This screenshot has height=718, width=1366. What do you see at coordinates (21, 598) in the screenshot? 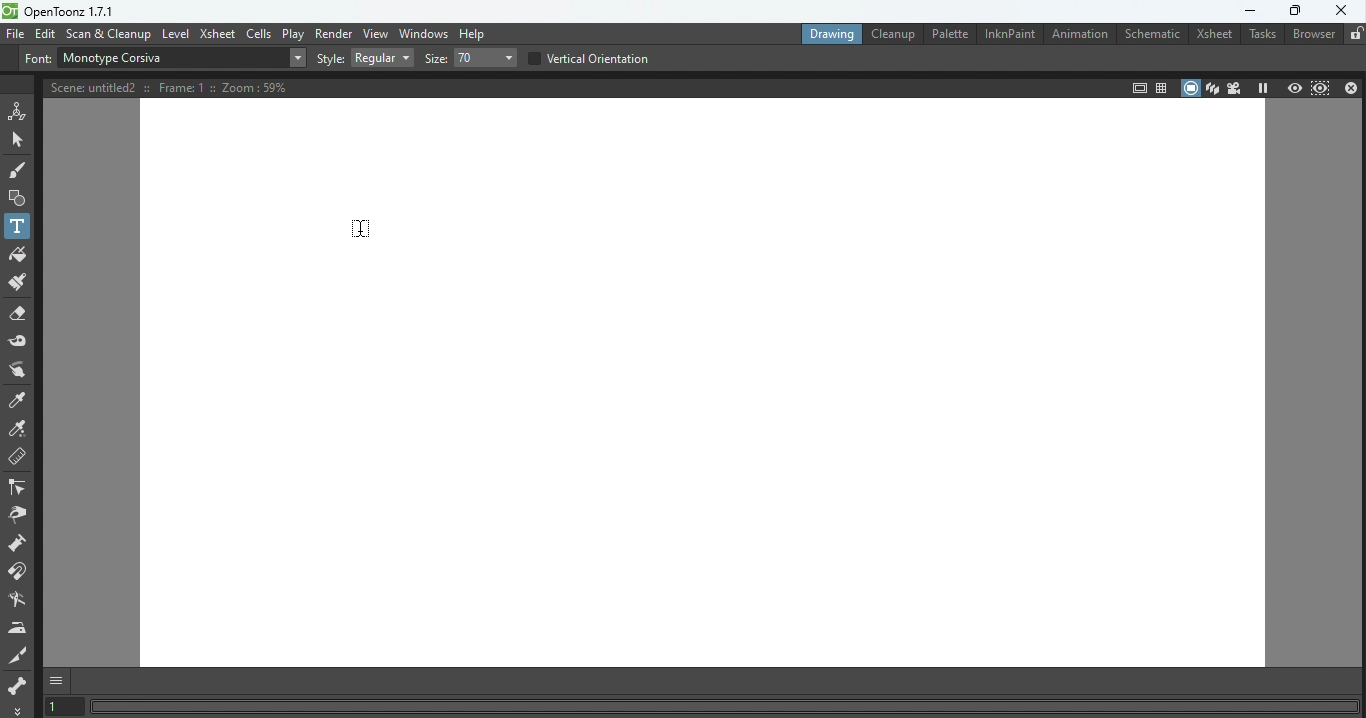
I see `Blender tool` at bounding box center [21, 598].